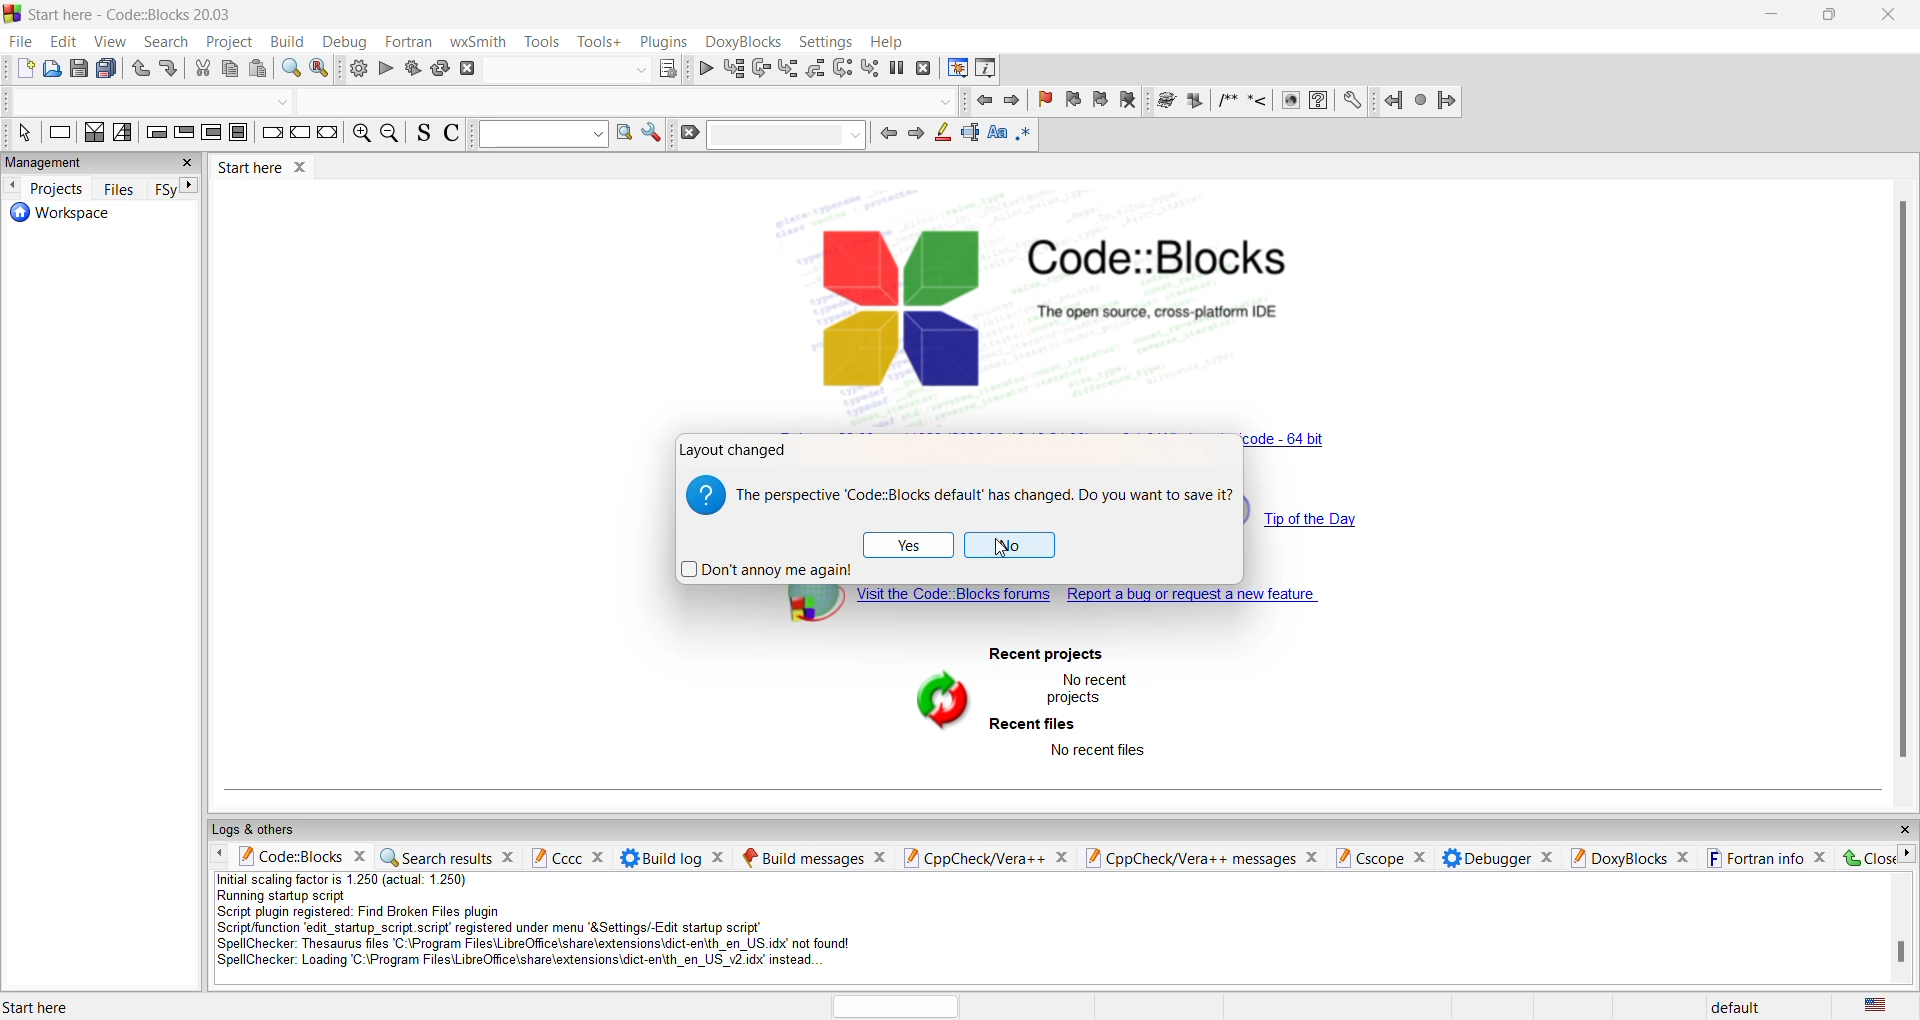 The width and height of the screenshot is (1920, 1020). I want to click on jump back, so click(1389, 101).